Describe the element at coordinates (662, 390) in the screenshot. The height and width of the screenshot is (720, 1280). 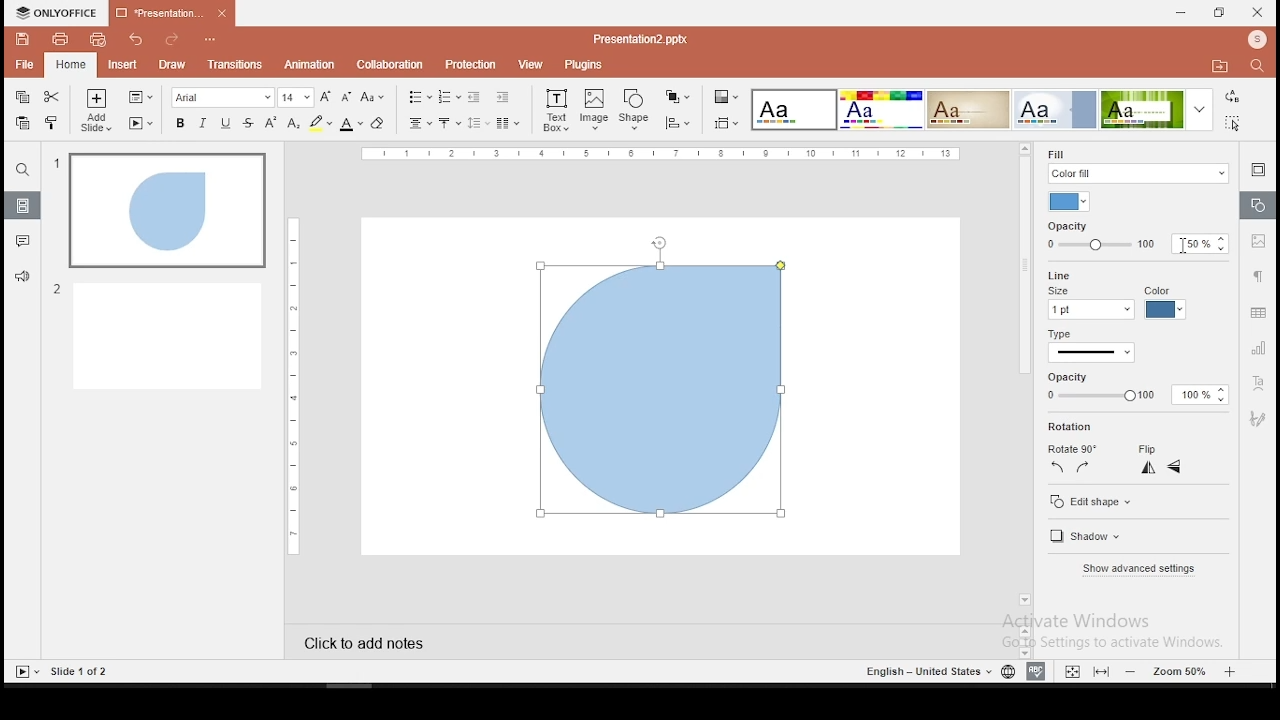
I see `shape` at that location.